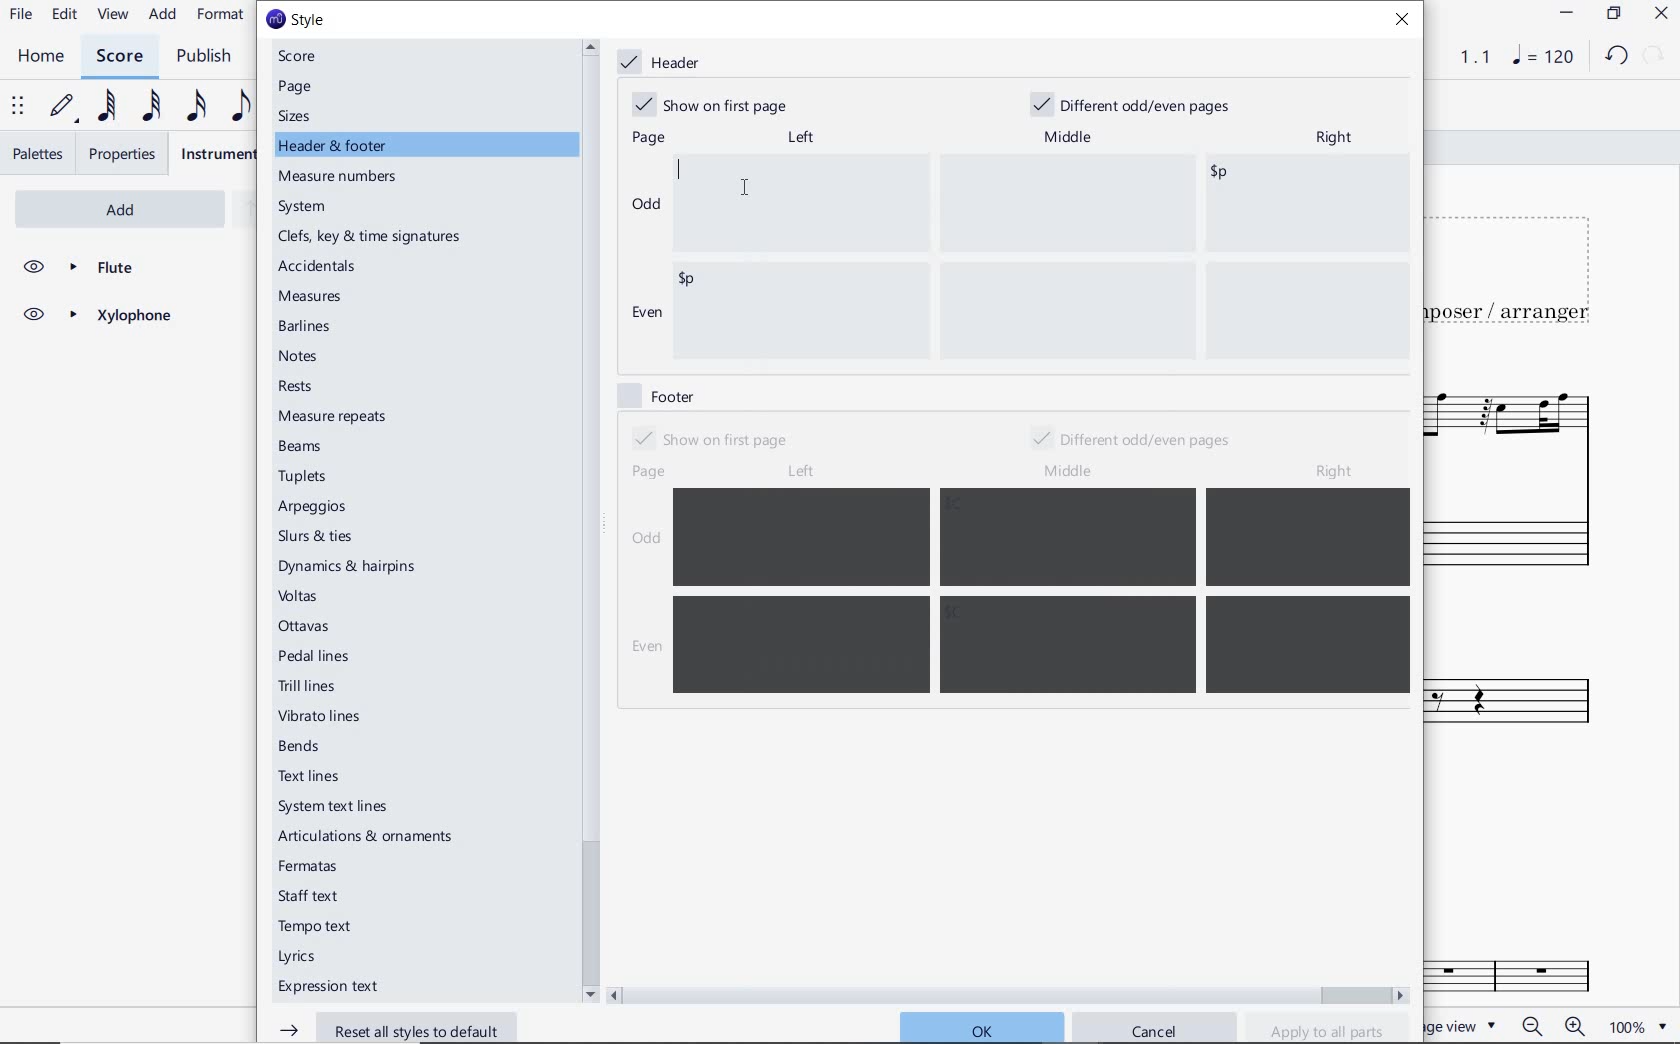  I want to click on ottavas, so click(306, 626).